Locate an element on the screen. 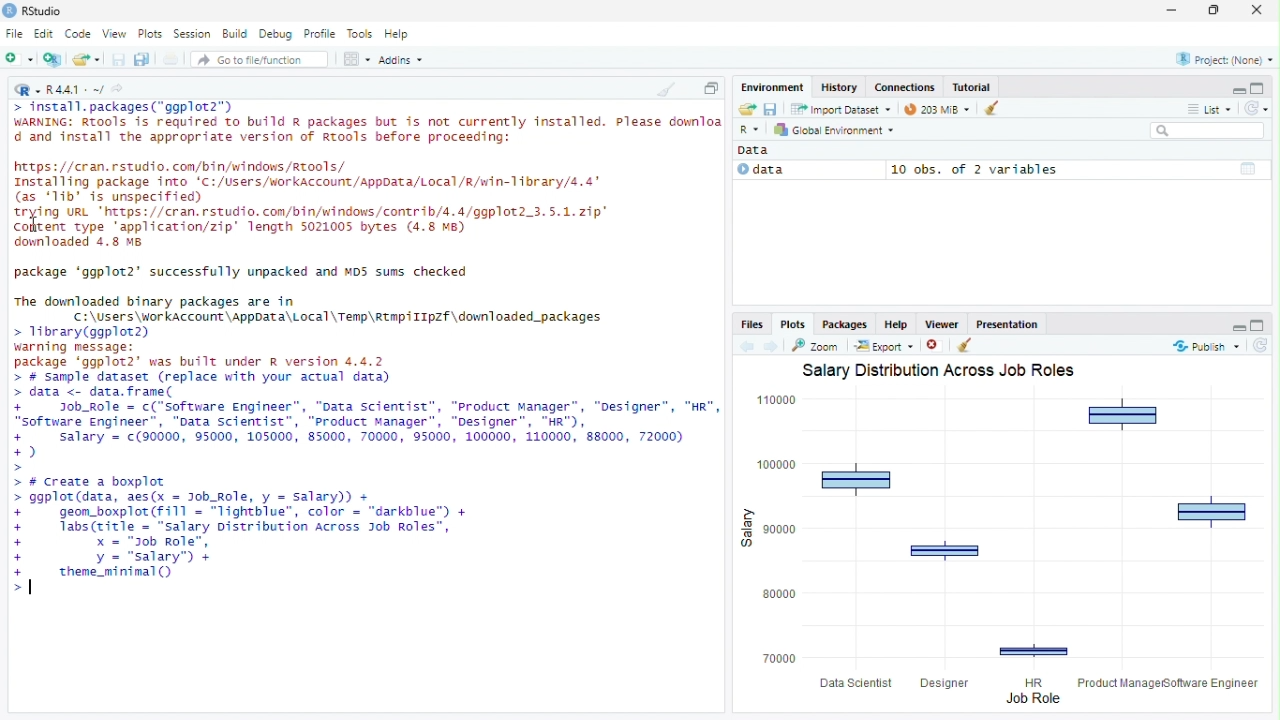  Export as is located at coordinates (884, 346).